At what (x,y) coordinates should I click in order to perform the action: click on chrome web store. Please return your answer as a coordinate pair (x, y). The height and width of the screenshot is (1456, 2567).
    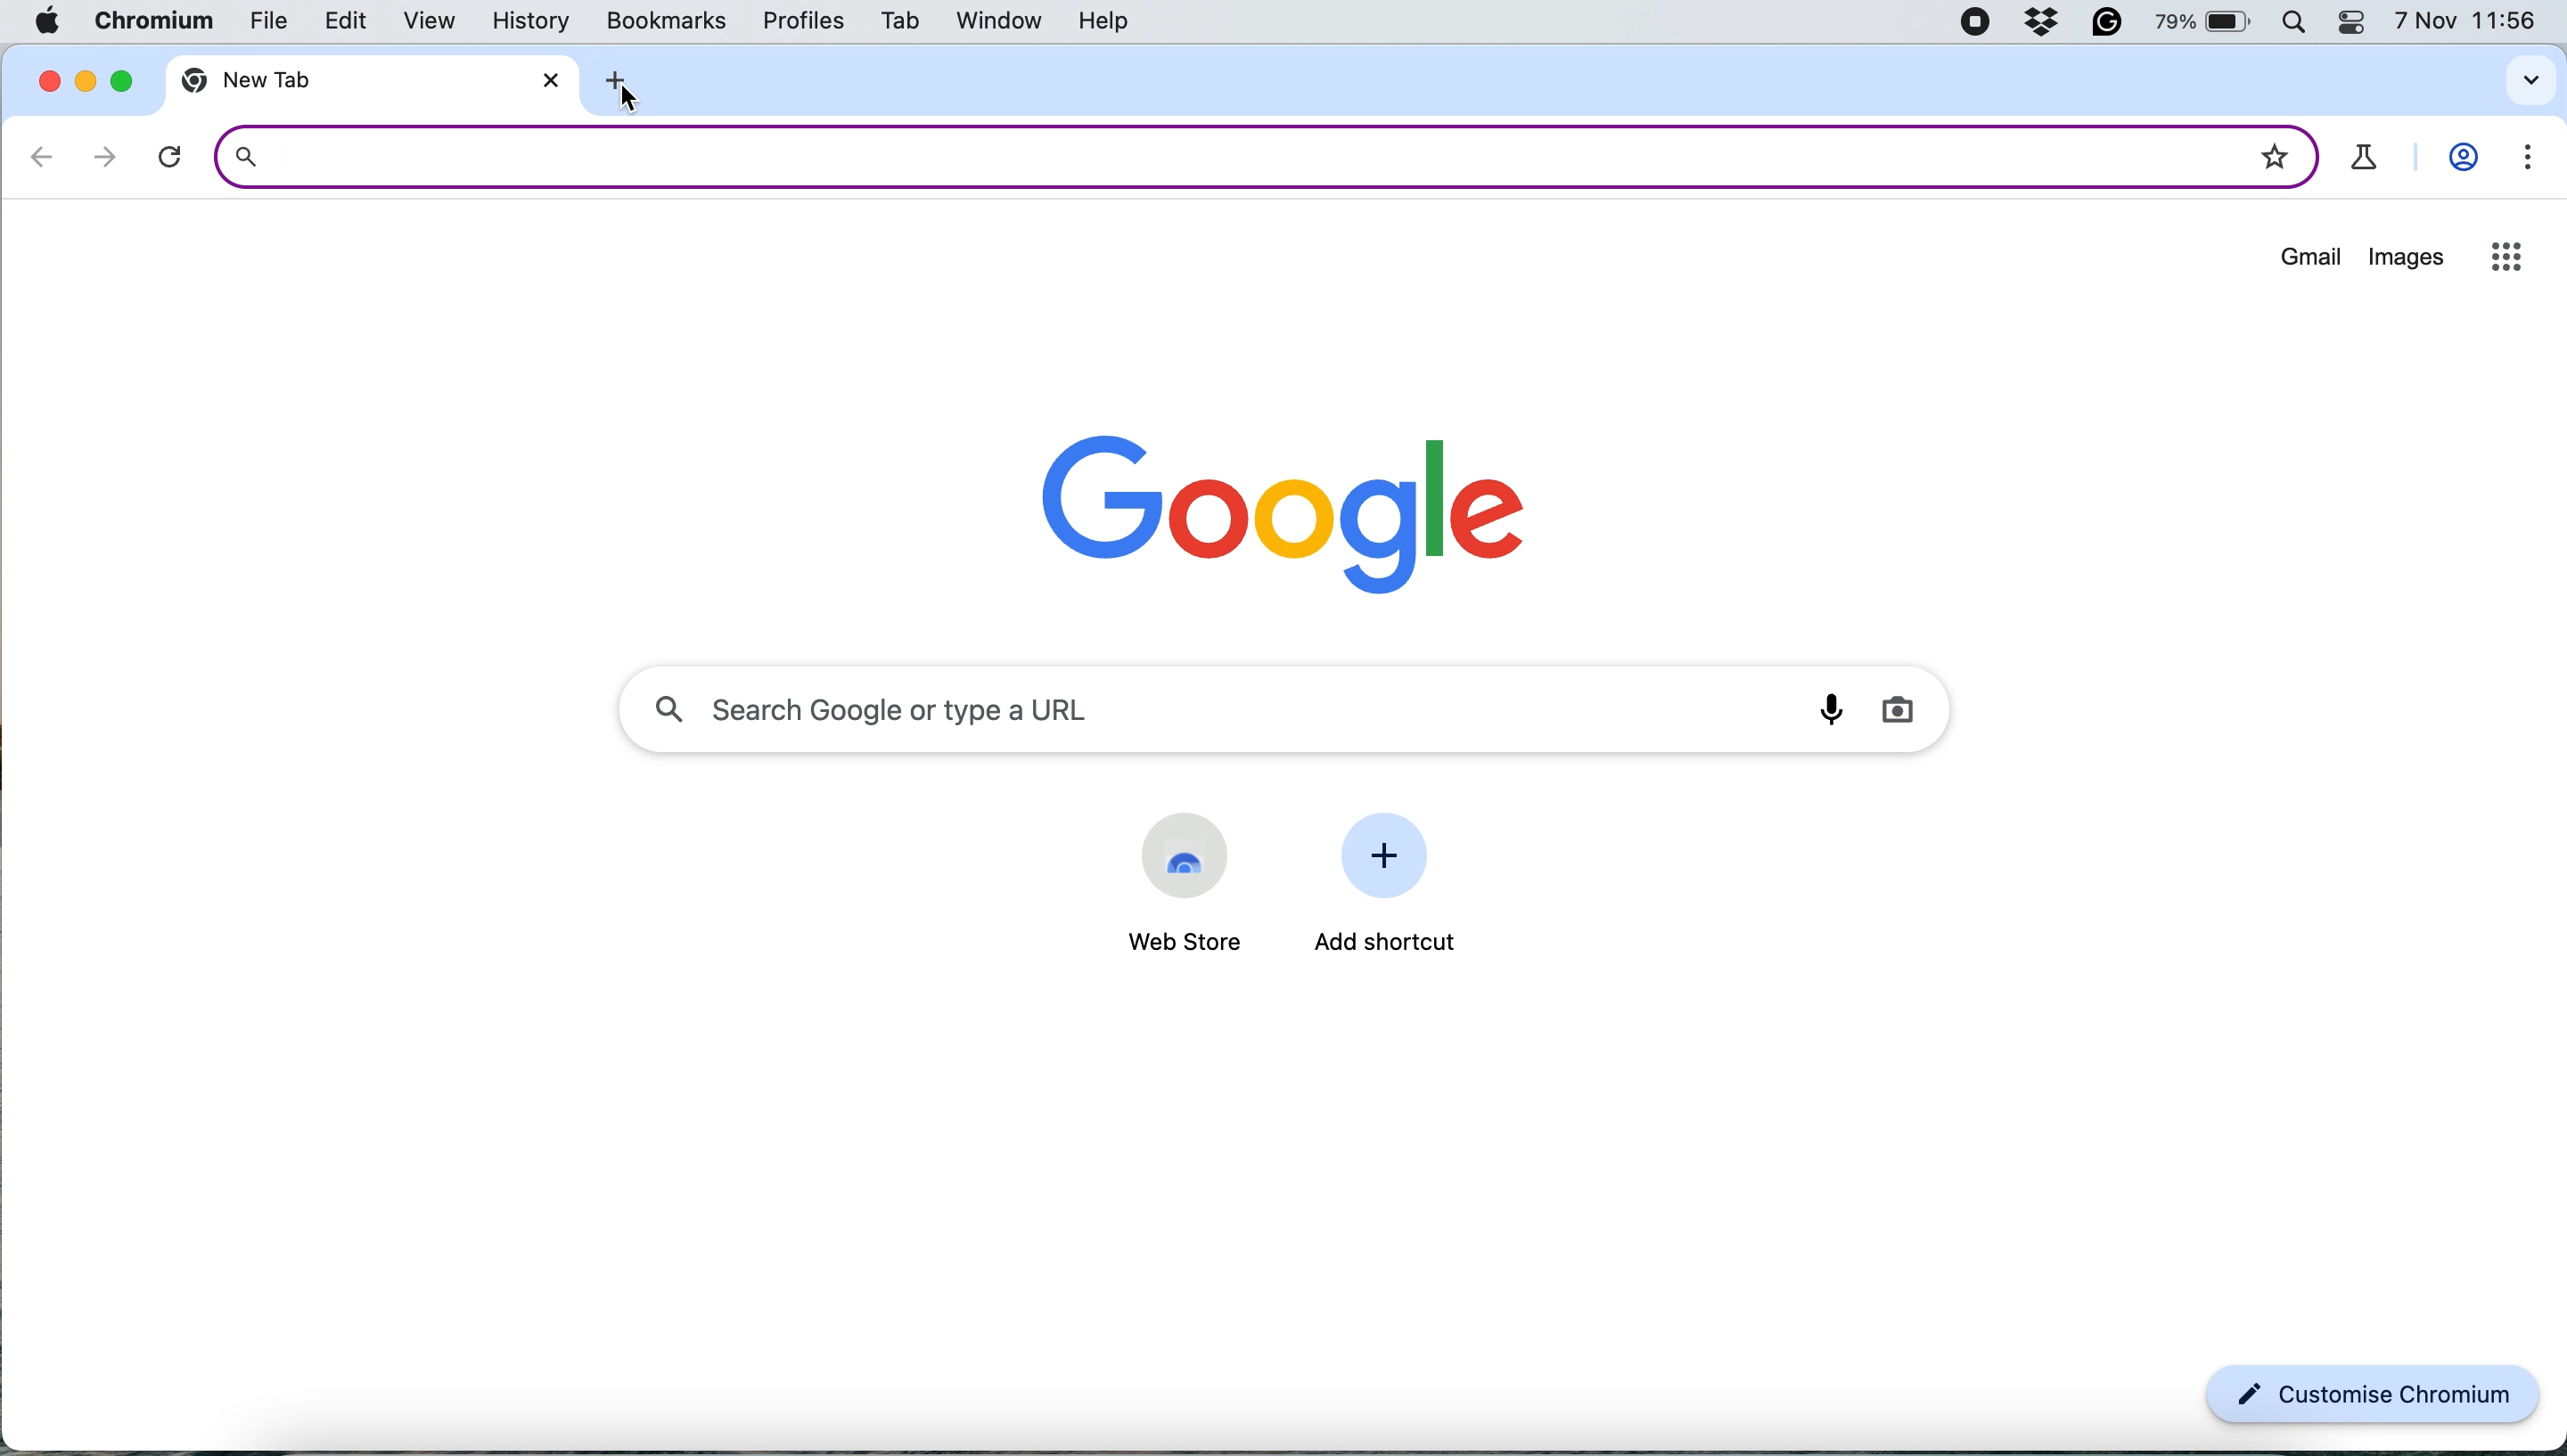
    Looking at the image, I should click on (1185, 854).